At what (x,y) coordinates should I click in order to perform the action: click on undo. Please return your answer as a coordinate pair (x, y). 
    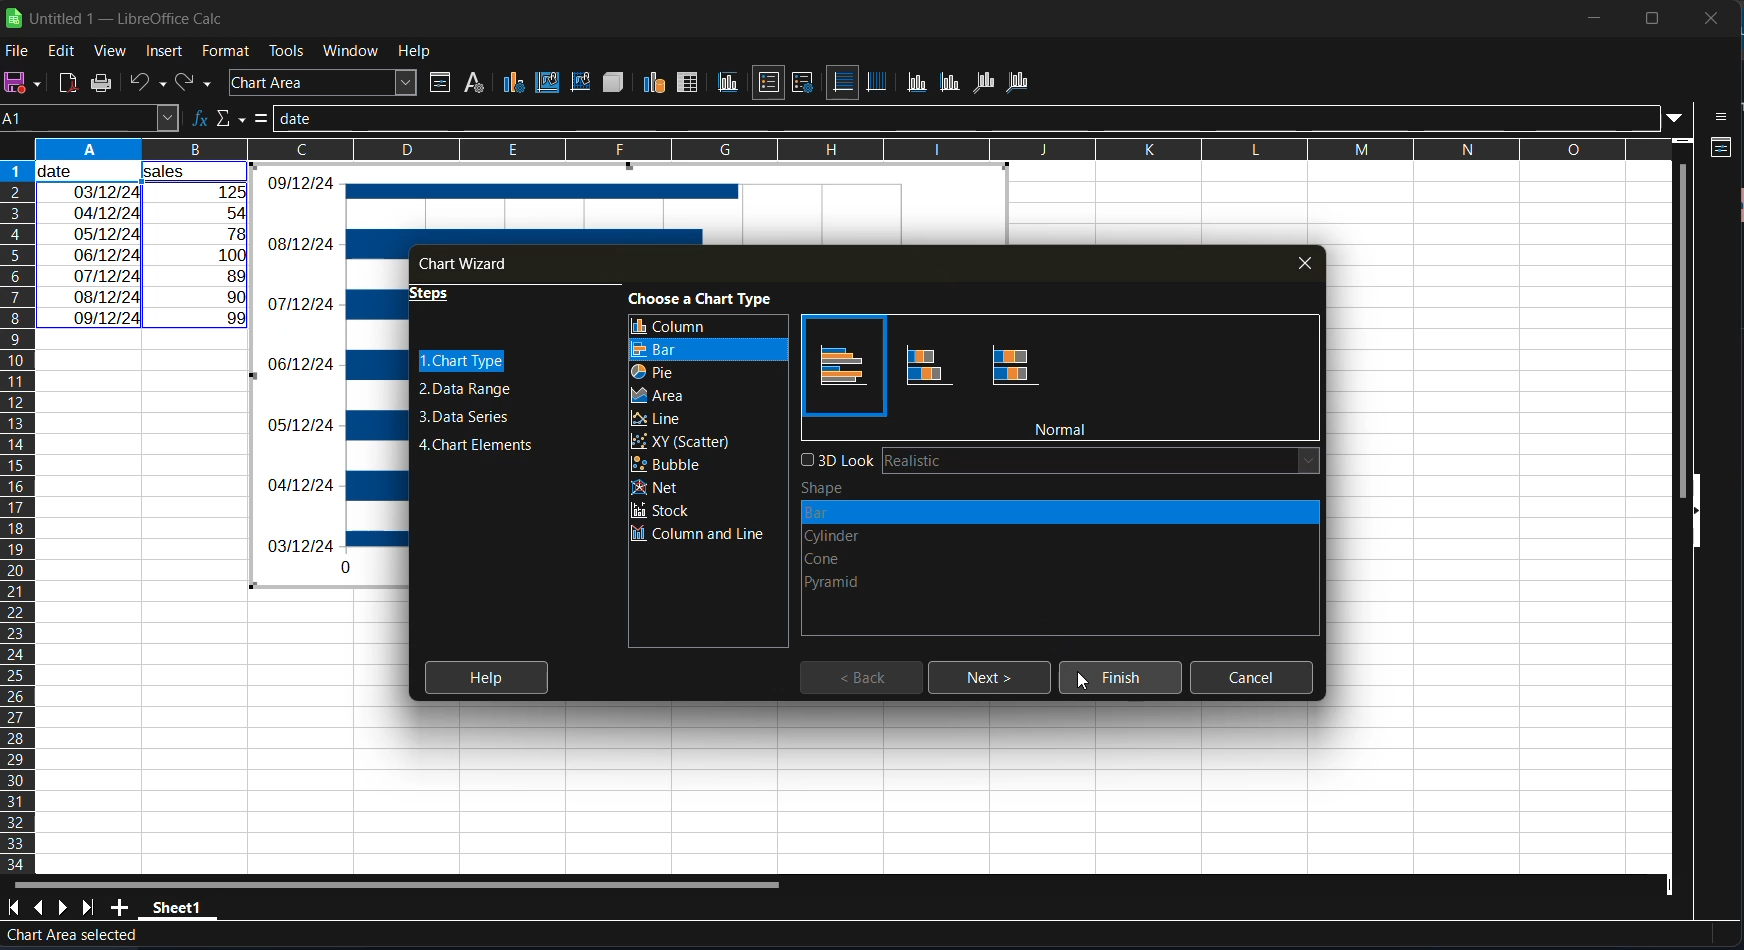
    Looking at the image, I should click on (149, 81).